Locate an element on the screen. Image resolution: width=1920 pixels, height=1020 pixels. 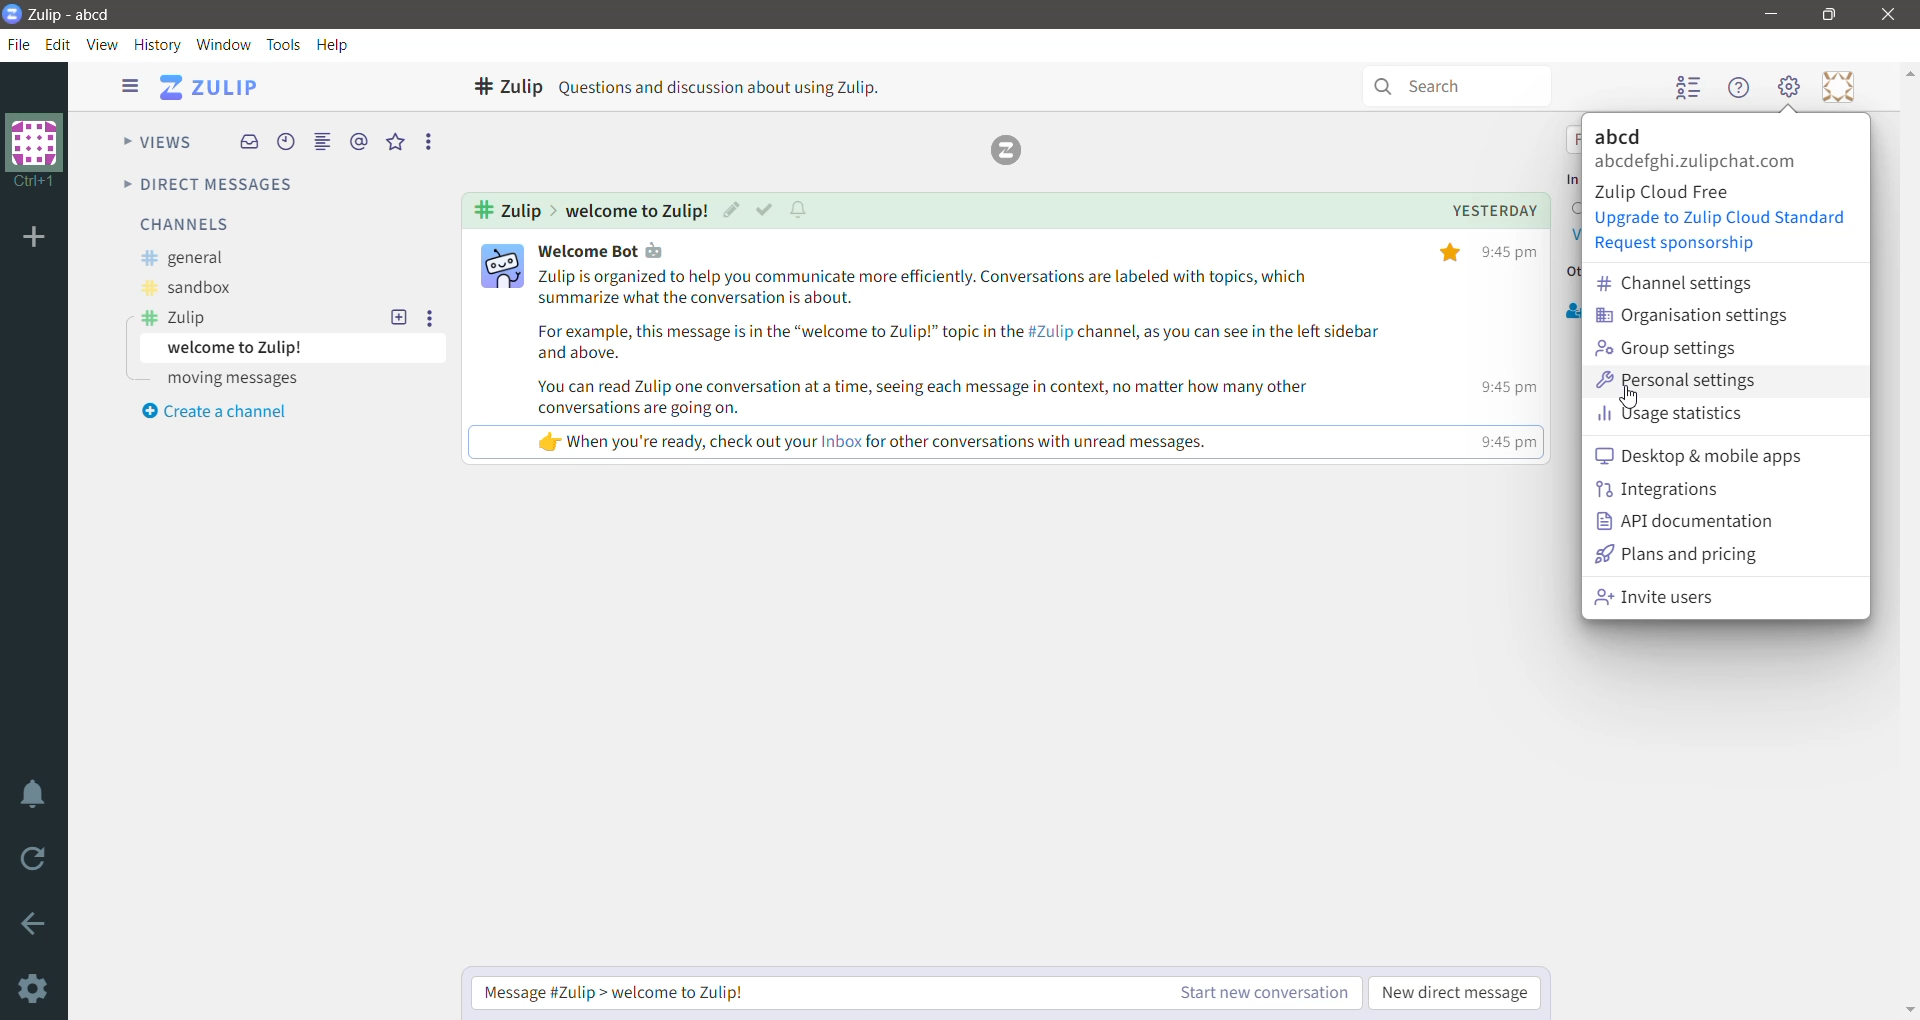
Message Zulip > welcome to zulip! is located at coordinates (815, 994).